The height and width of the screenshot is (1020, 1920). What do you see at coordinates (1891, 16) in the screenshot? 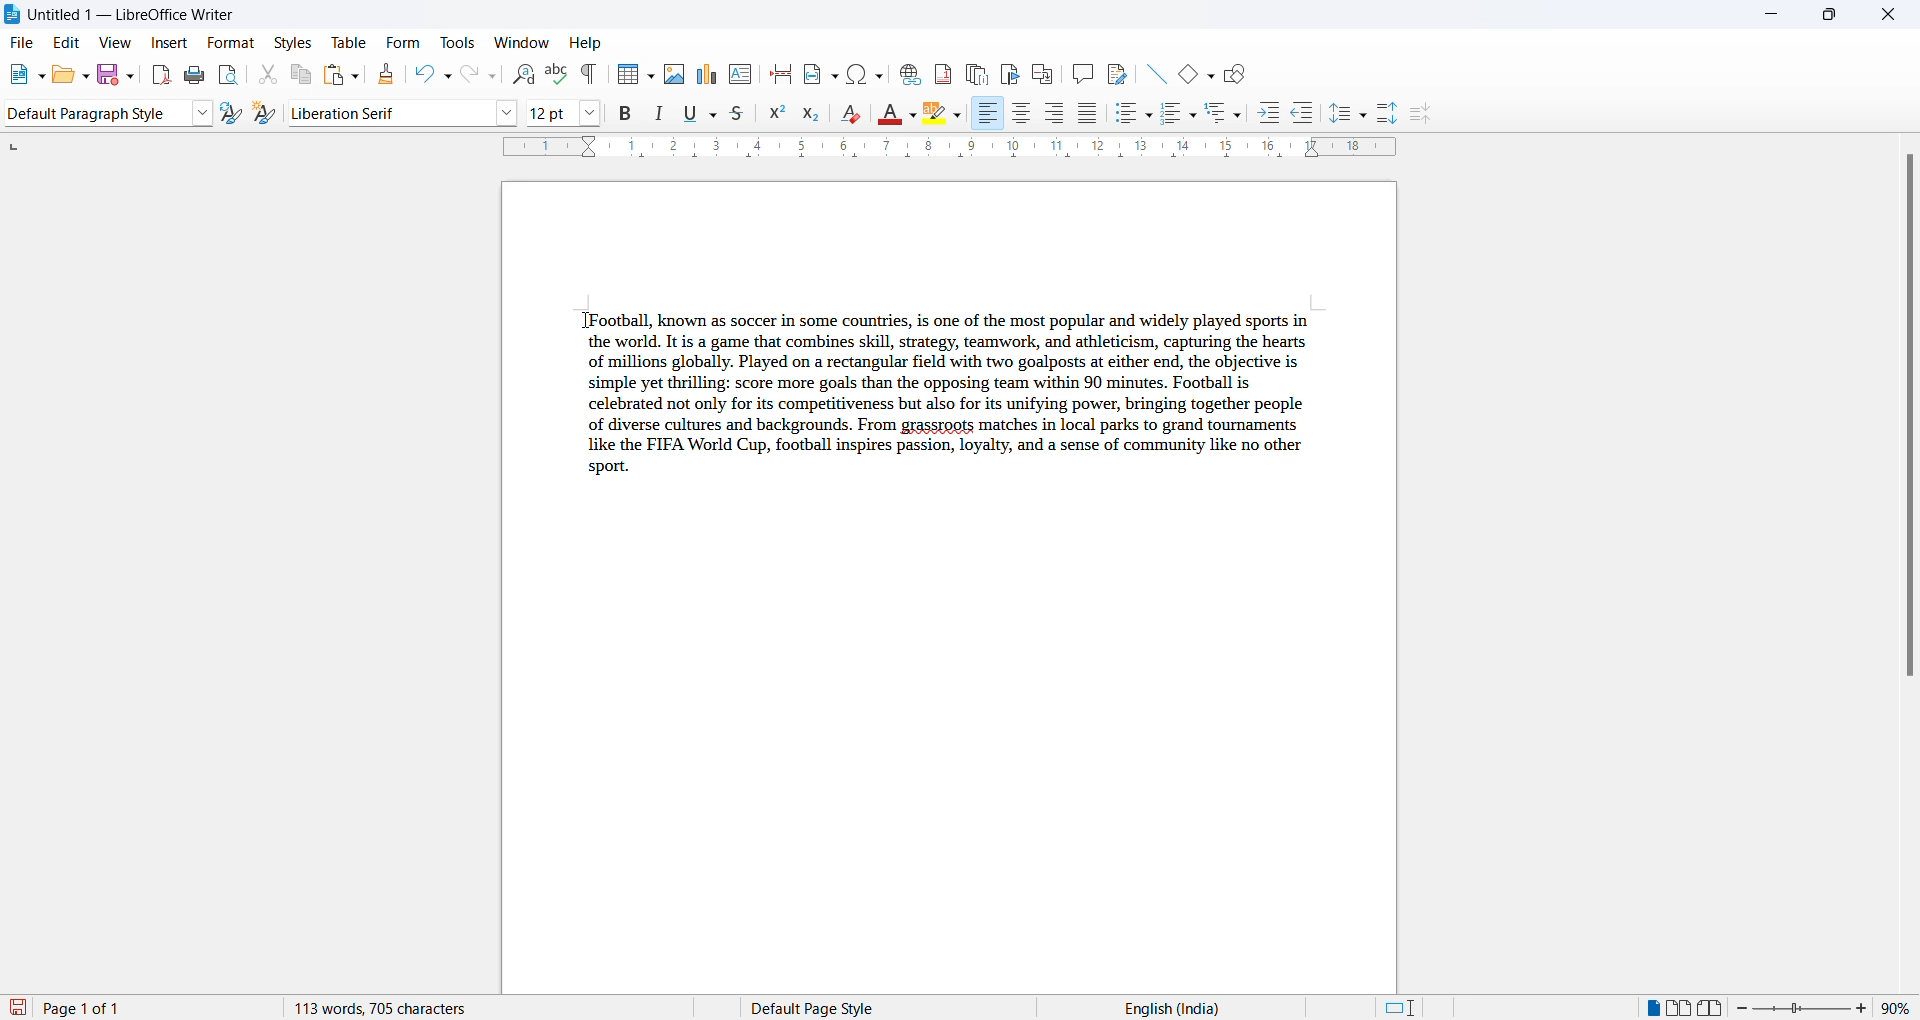
I see `close` at bounding box center [1891, 16].